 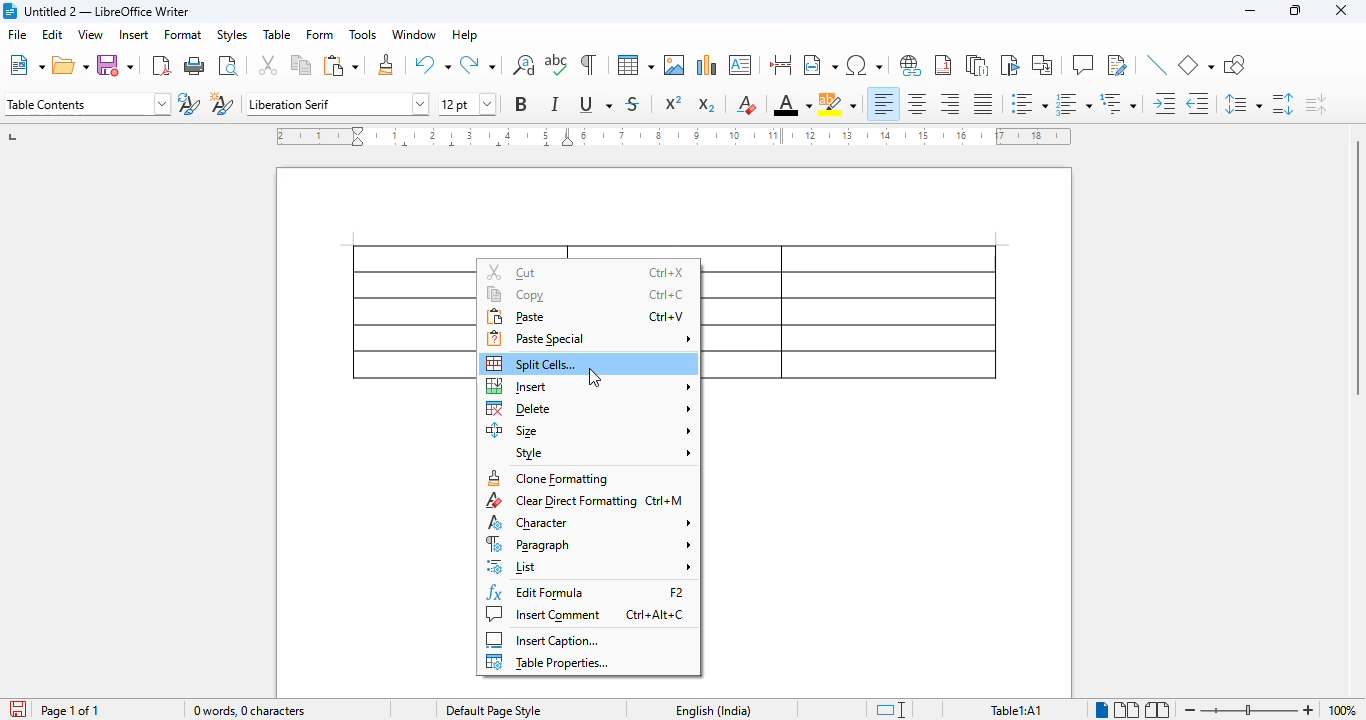 I want to click on multi-page view, so click(x=1127, y=710).